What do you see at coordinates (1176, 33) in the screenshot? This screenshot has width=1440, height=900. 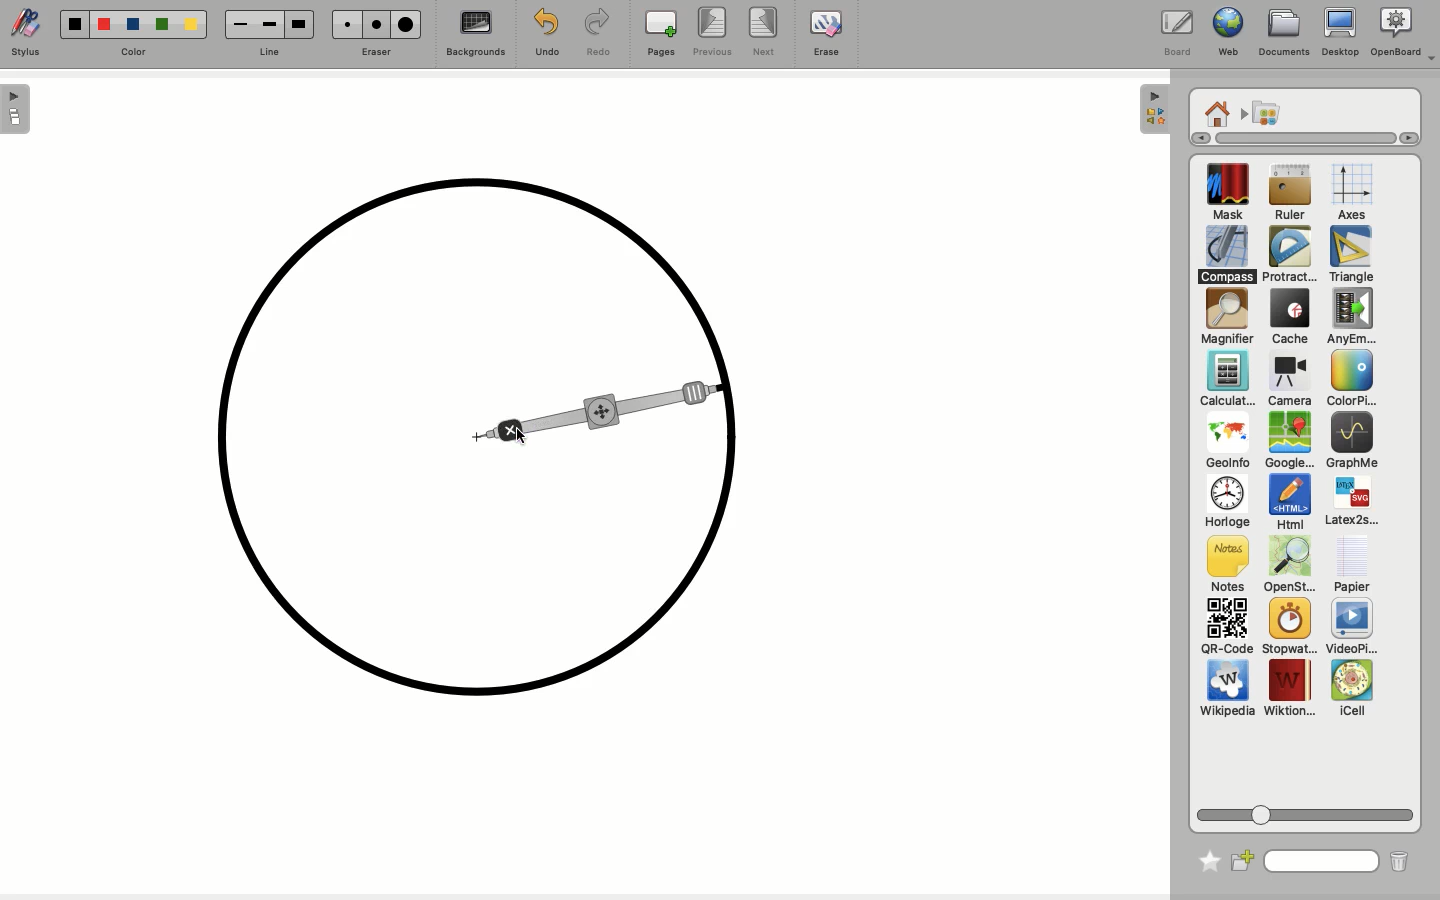 I see `Board` at bounding box center [1176, 33].